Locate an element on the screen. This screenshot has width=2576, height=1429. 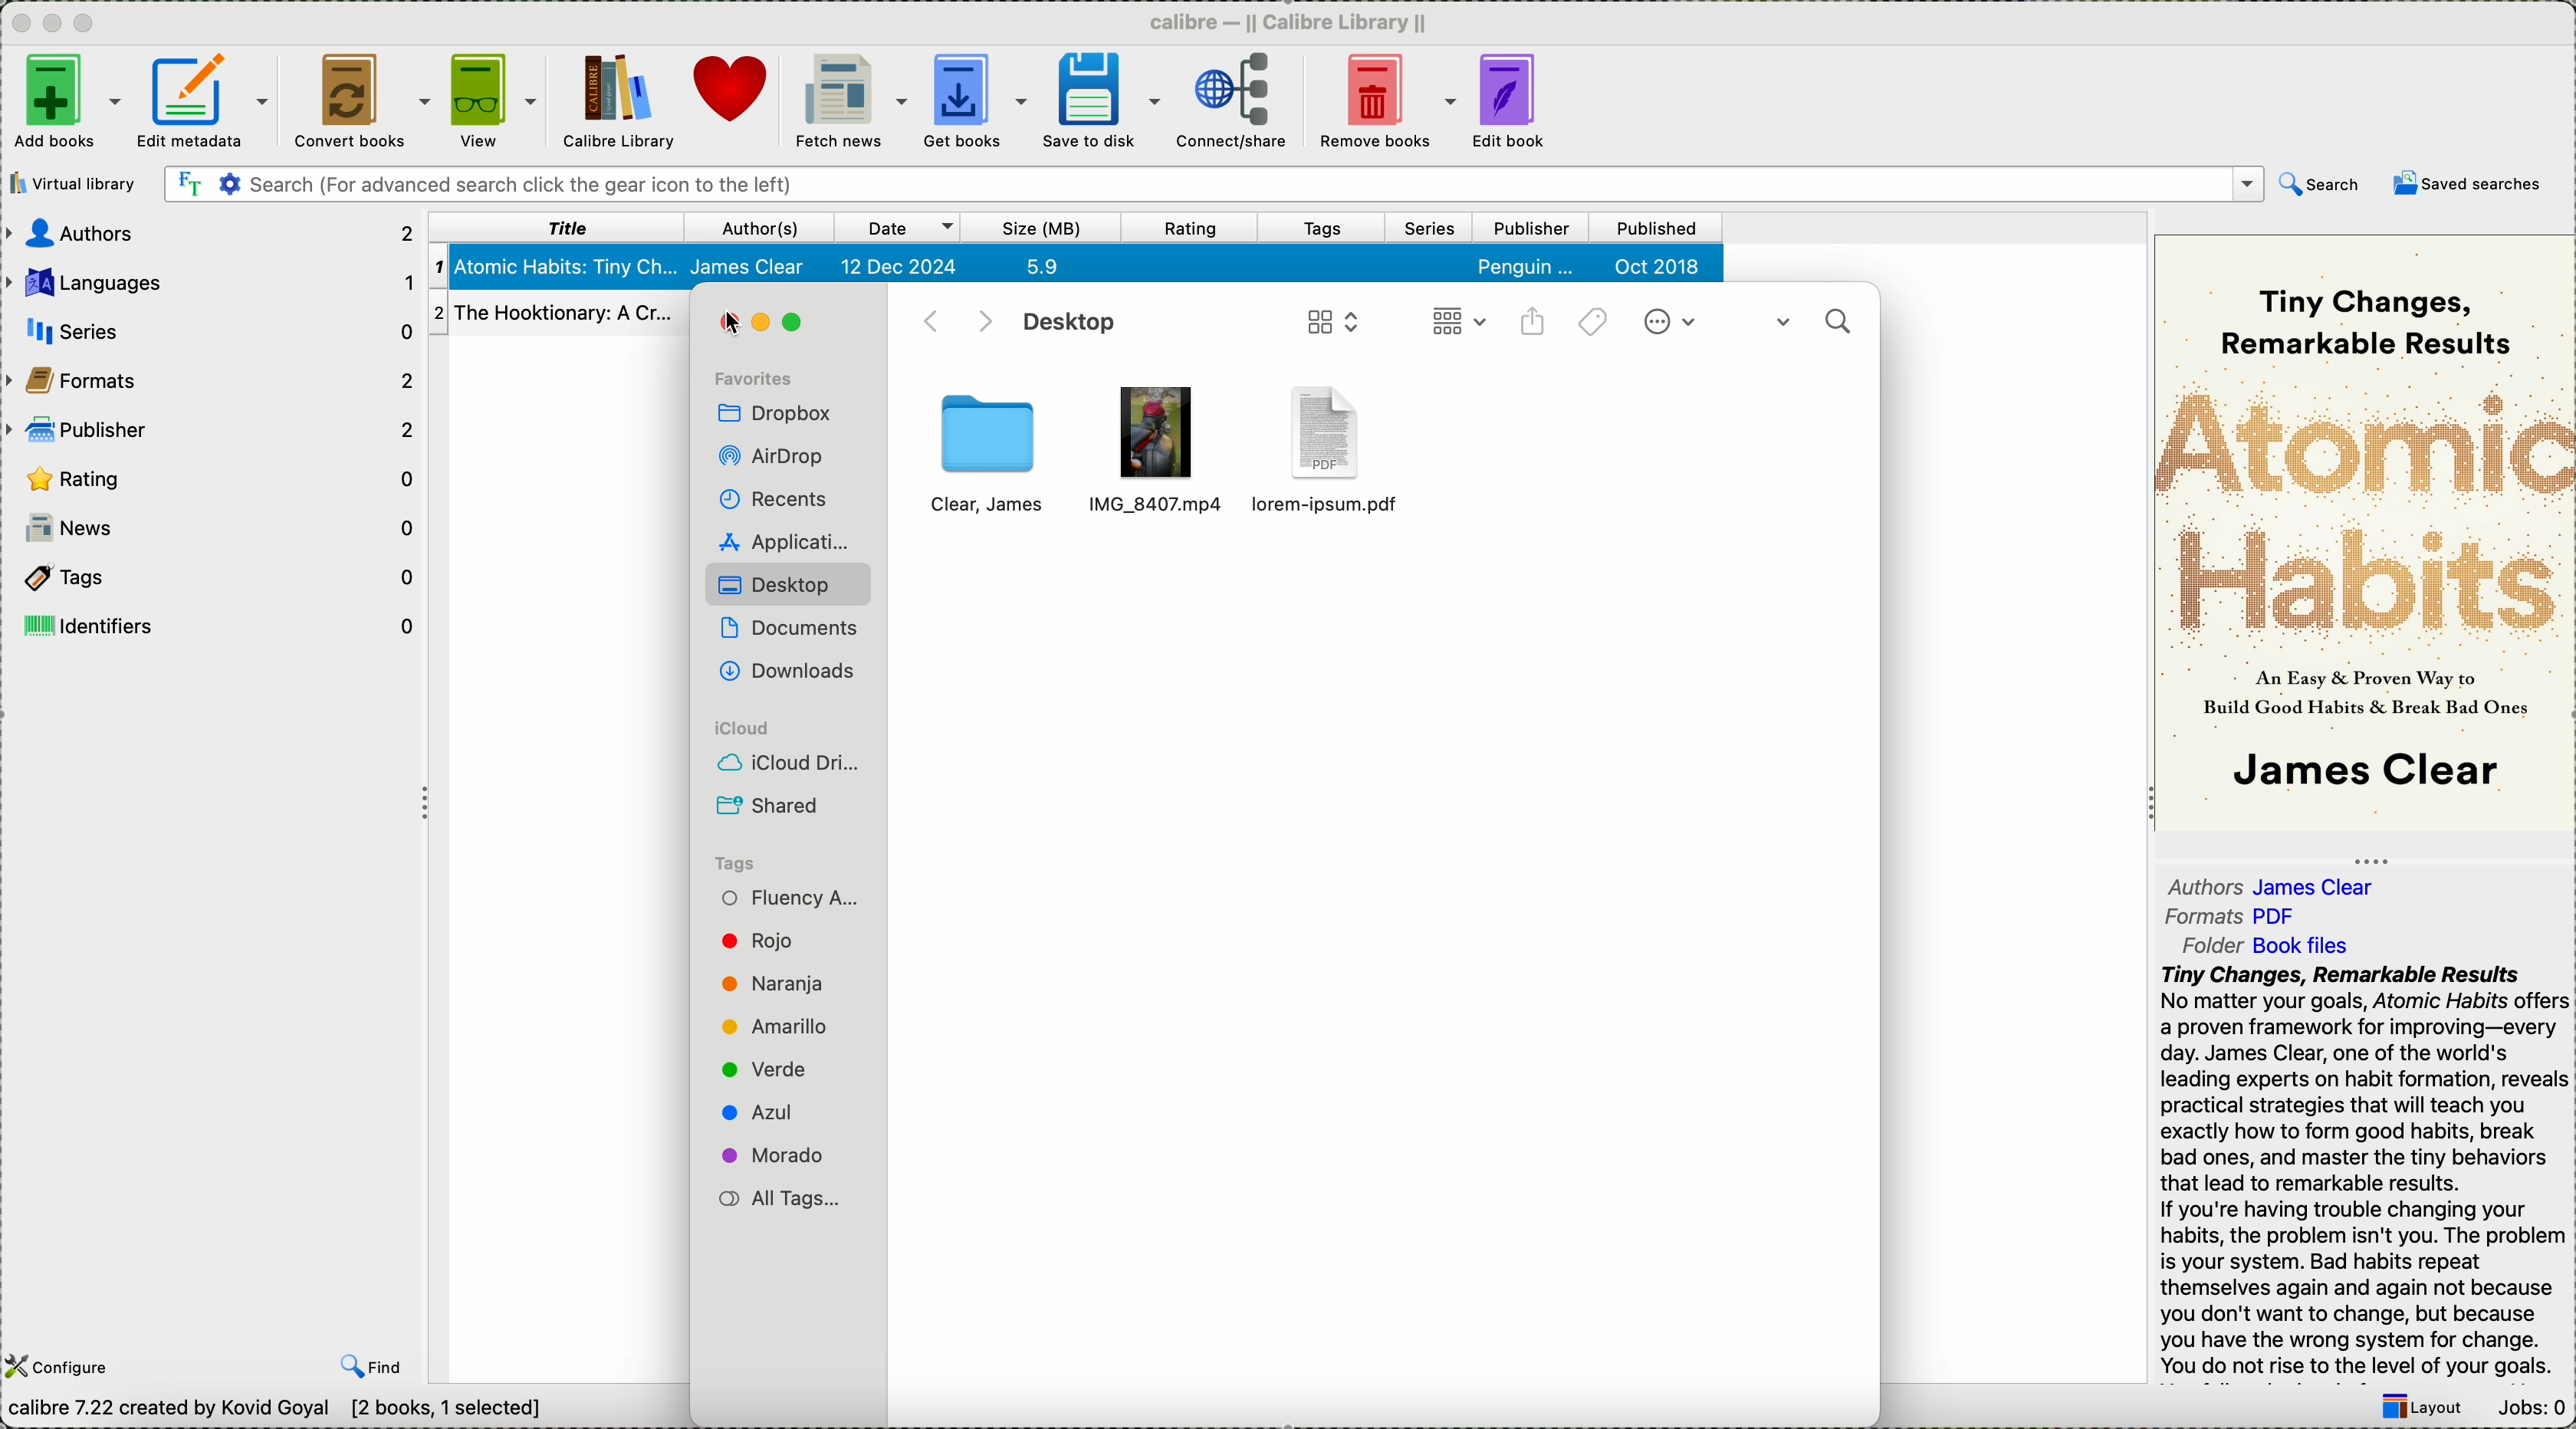
title is located at coordinates (557, 227).